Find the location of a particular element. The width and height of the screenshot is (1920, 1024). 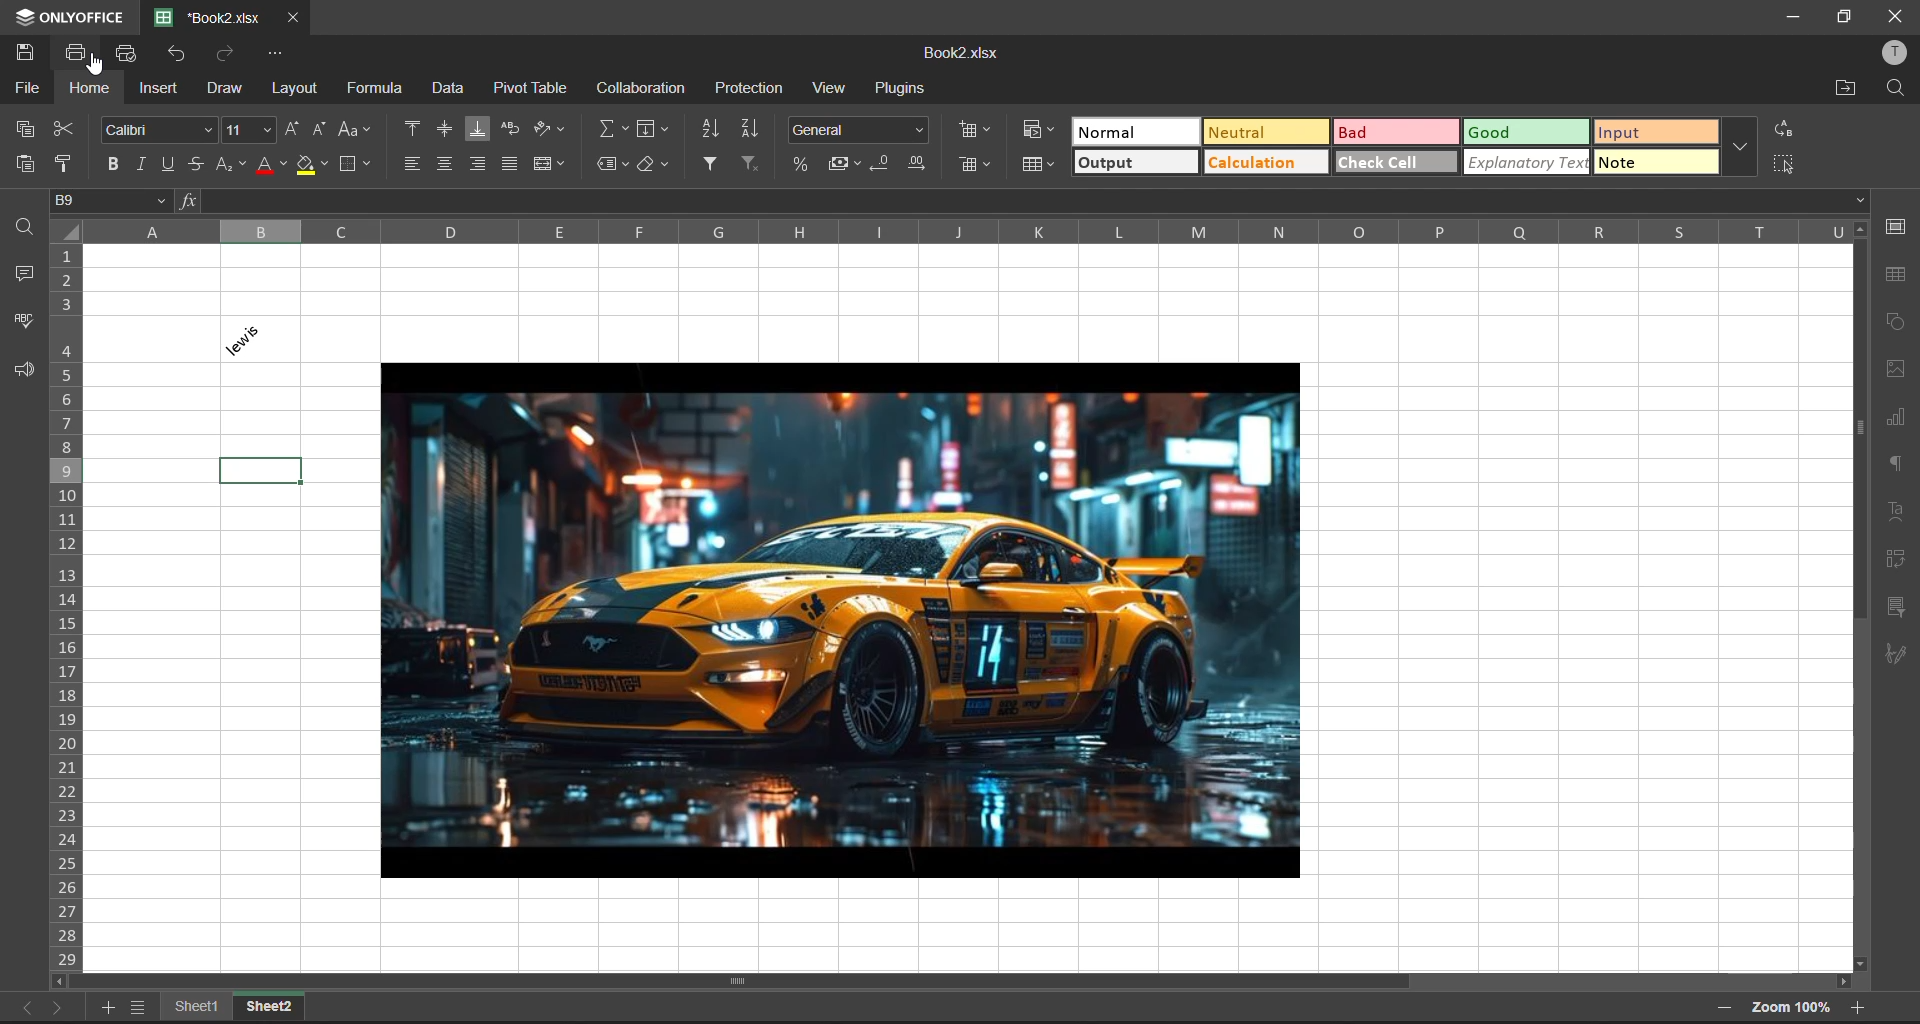

images is located at coordinates (1890, 368).